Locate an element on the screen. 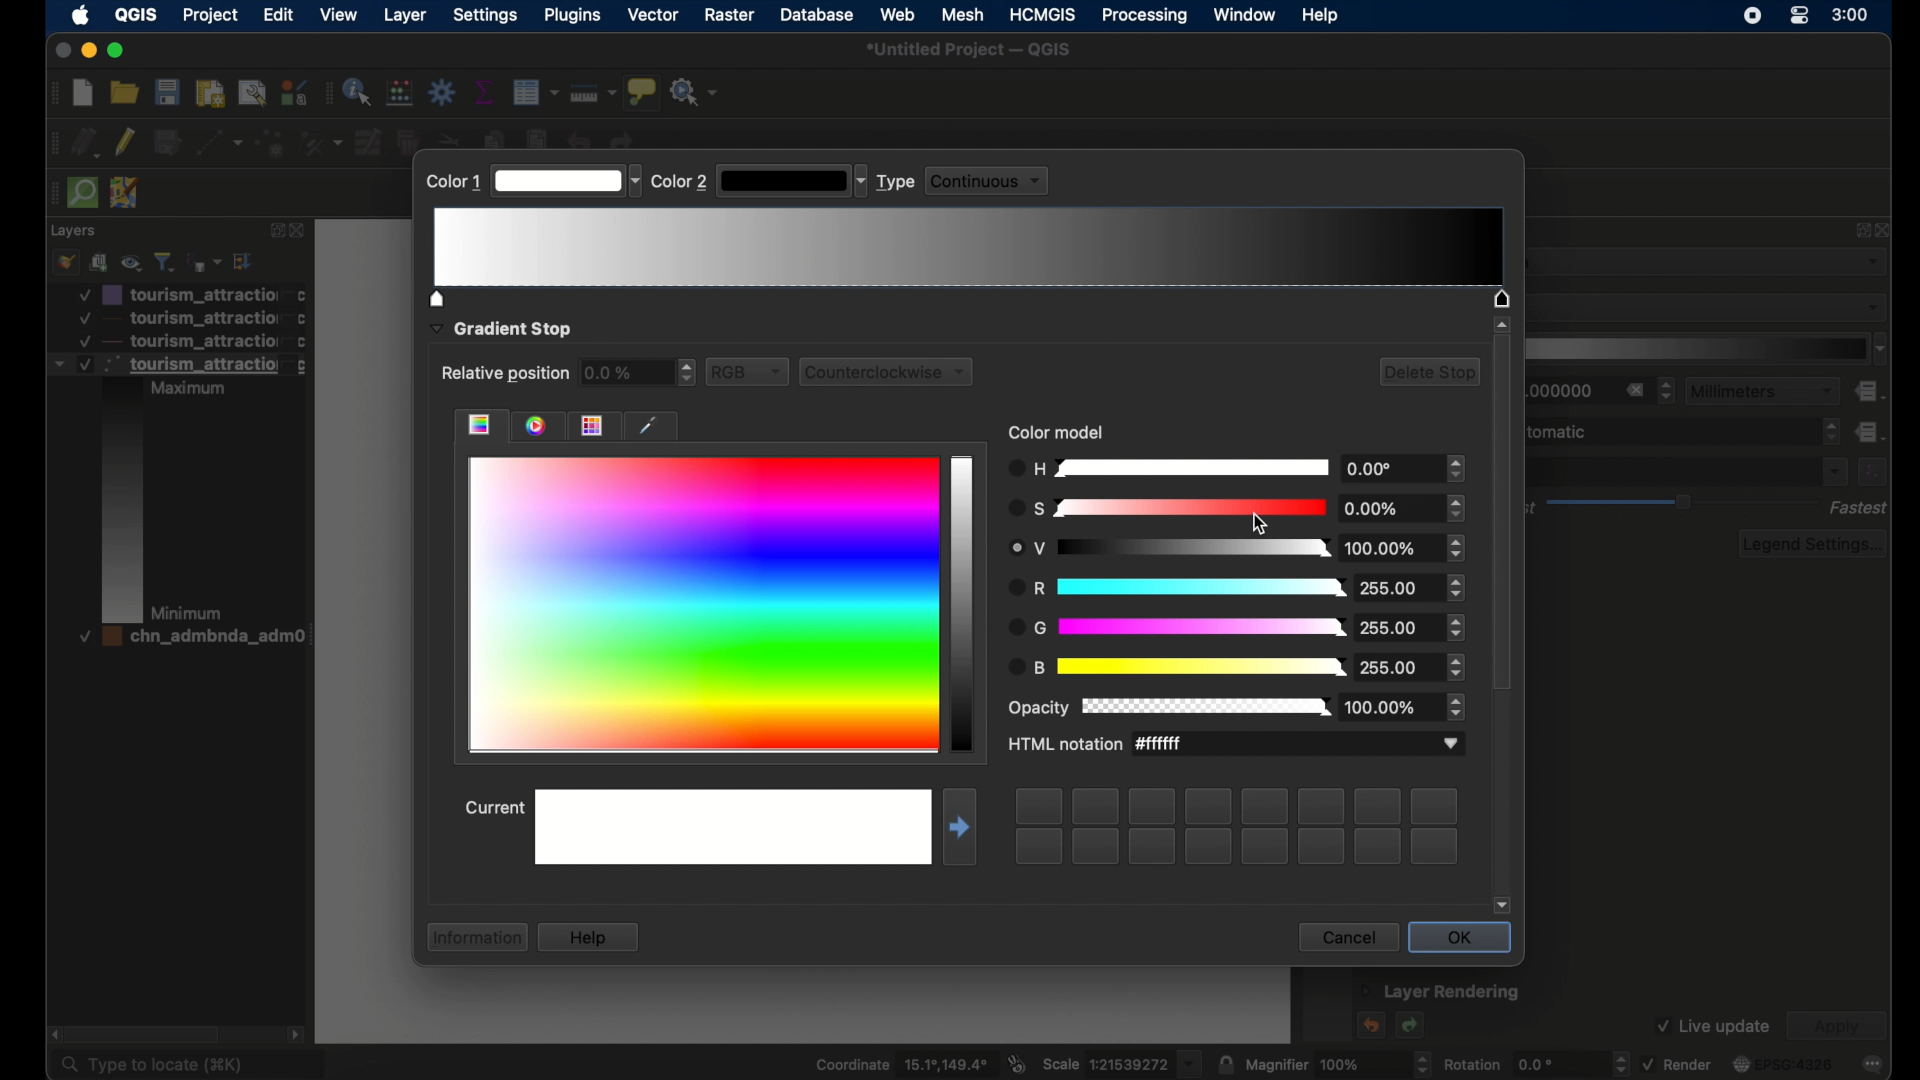  open project is located at coordinates (125, 92).